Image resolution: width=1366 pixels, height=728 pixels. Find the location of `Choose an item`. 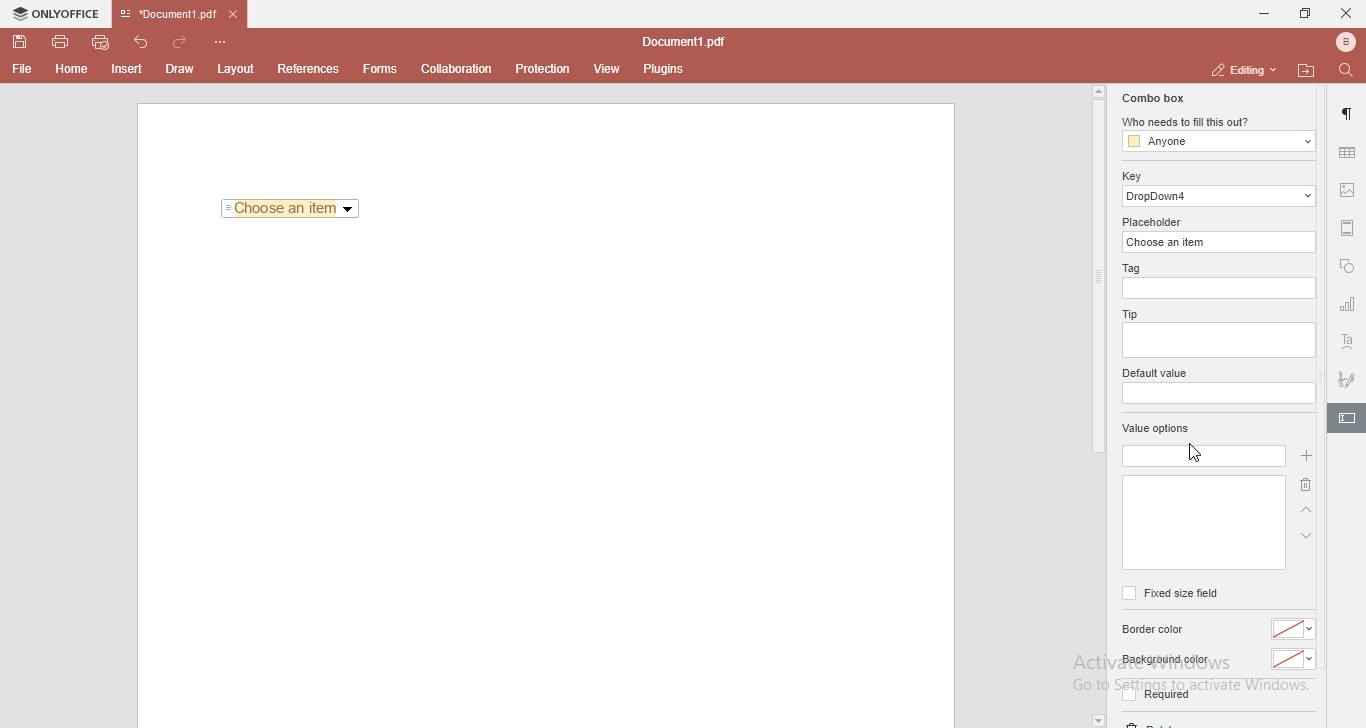

Choose an item is located at coordinates (291, 210).